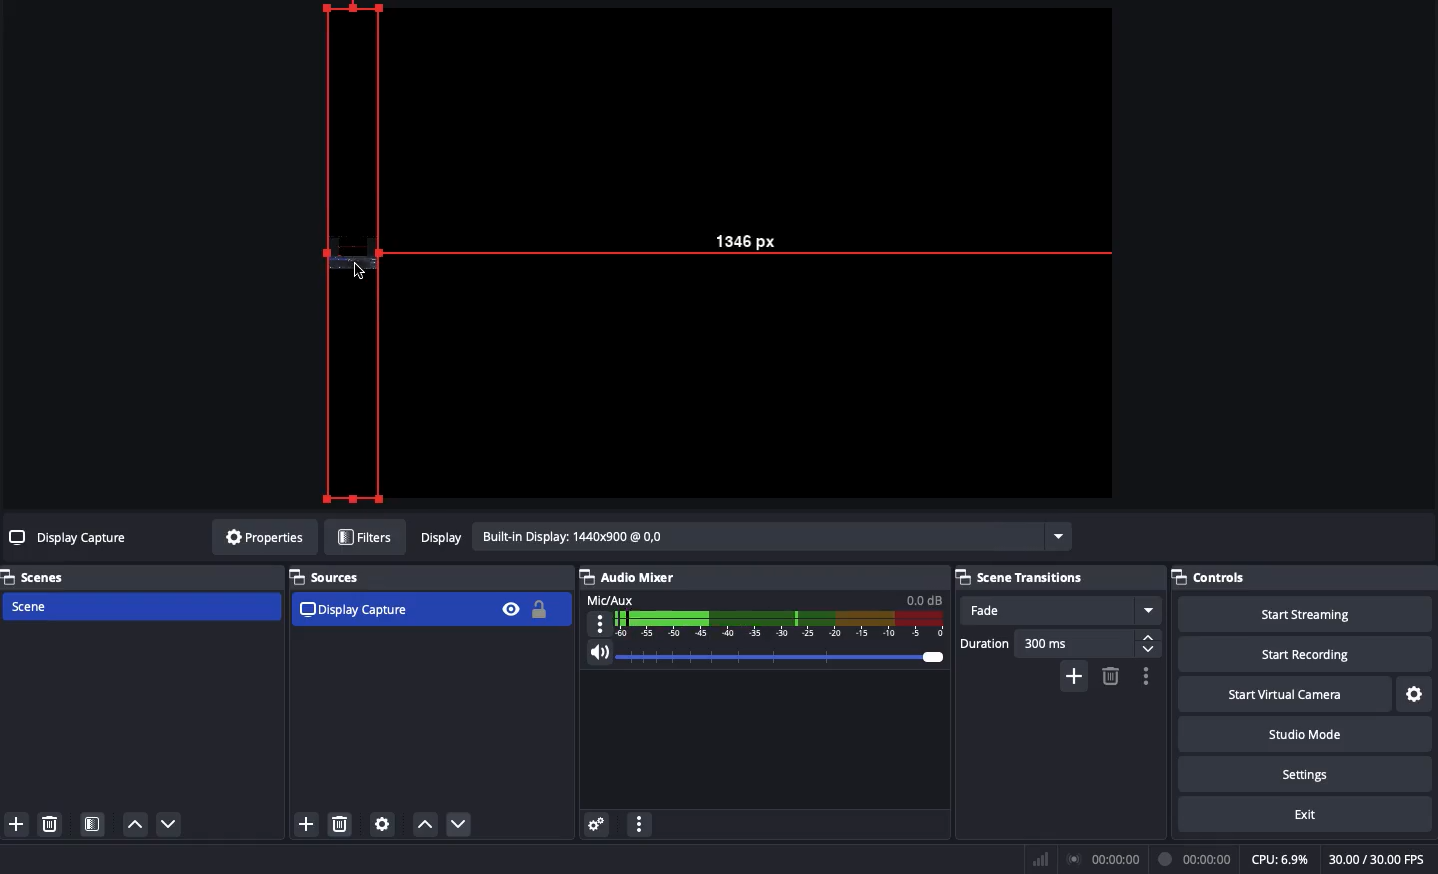  What do you see at coordinates (71, 540) in the screenshot?
I see `Display capture` at bounding box center [71, 540].